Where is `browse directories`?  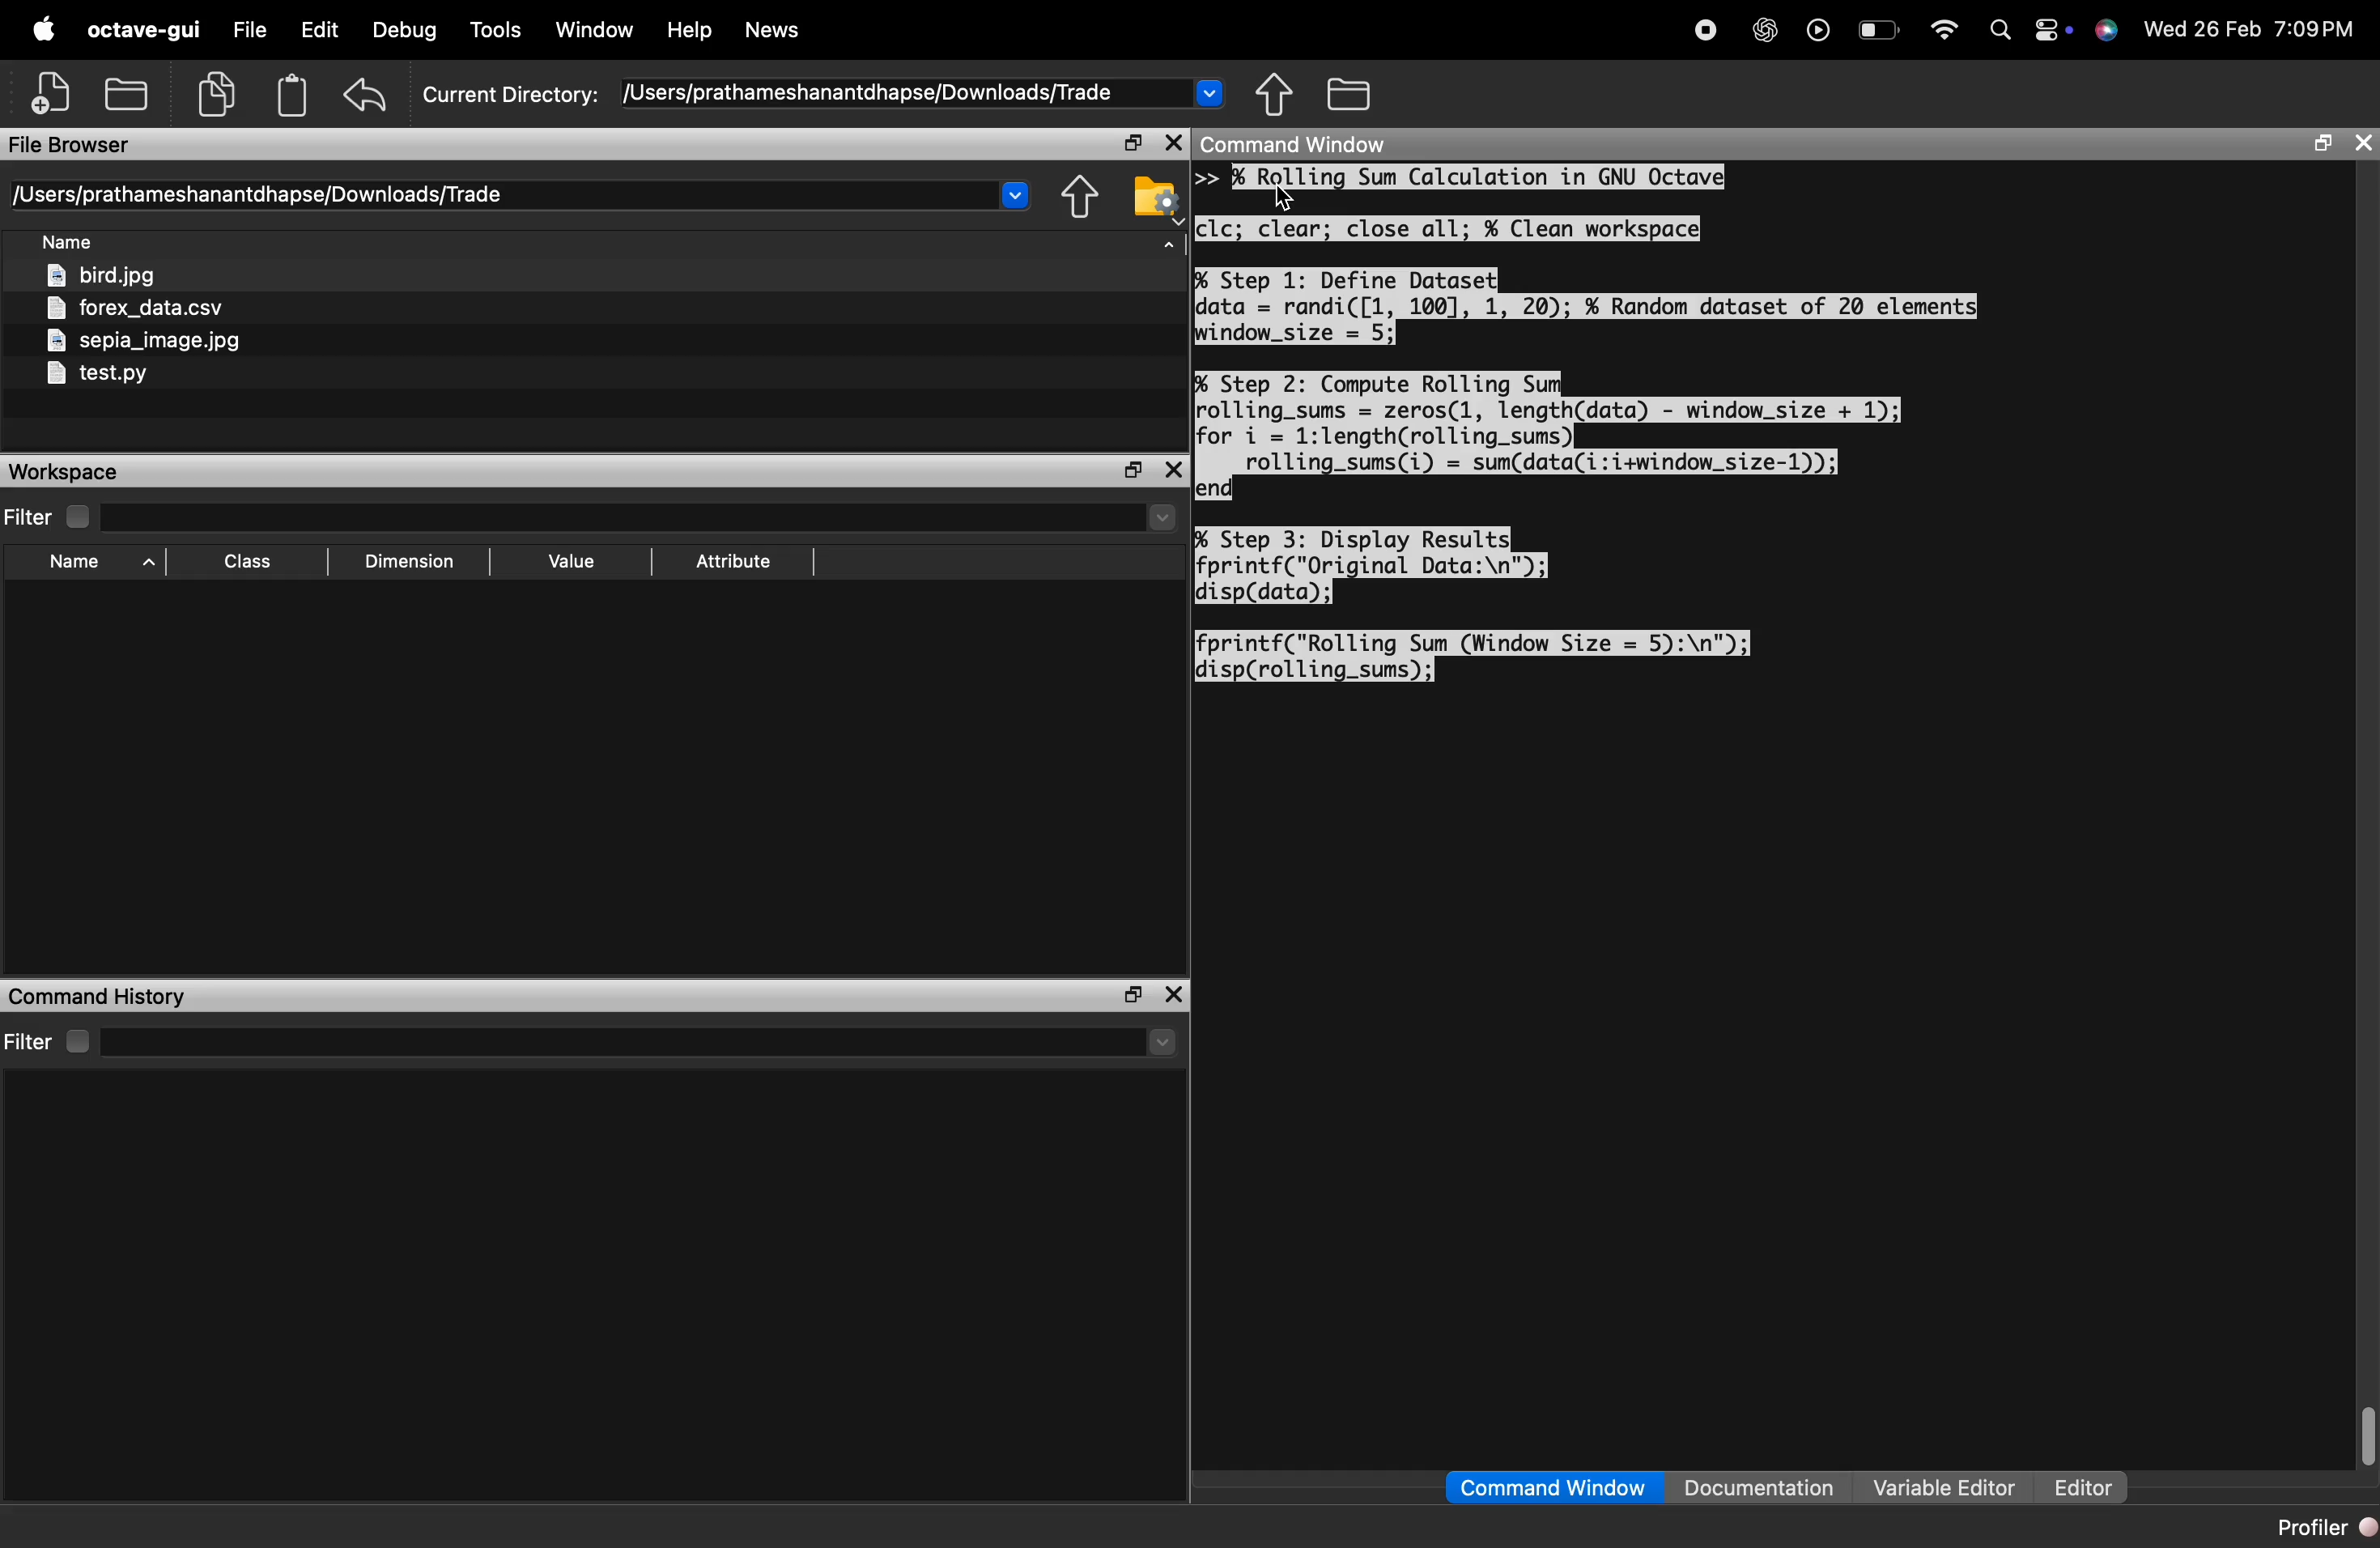 browse directories is located at coordinates (1349, 93).